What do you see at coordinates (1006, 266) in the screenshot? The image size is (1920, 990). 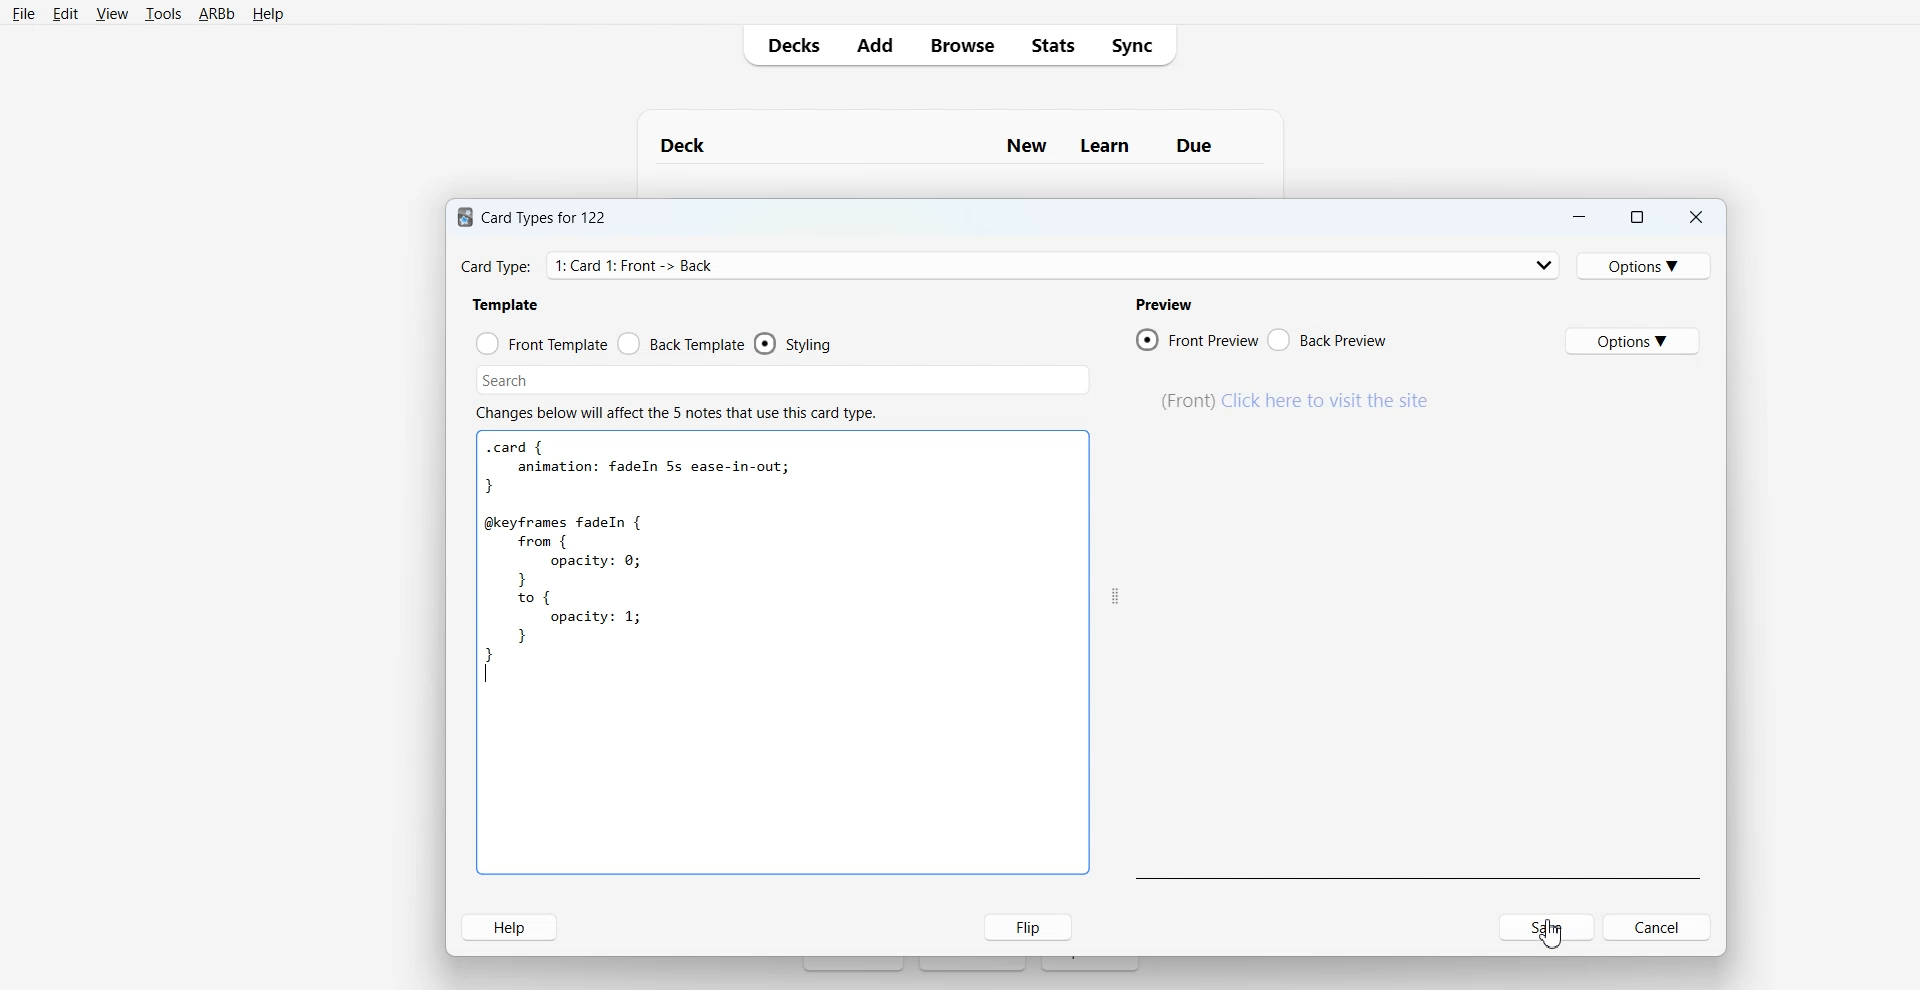 I see `Card Type` at bounding box center [1006, 266].